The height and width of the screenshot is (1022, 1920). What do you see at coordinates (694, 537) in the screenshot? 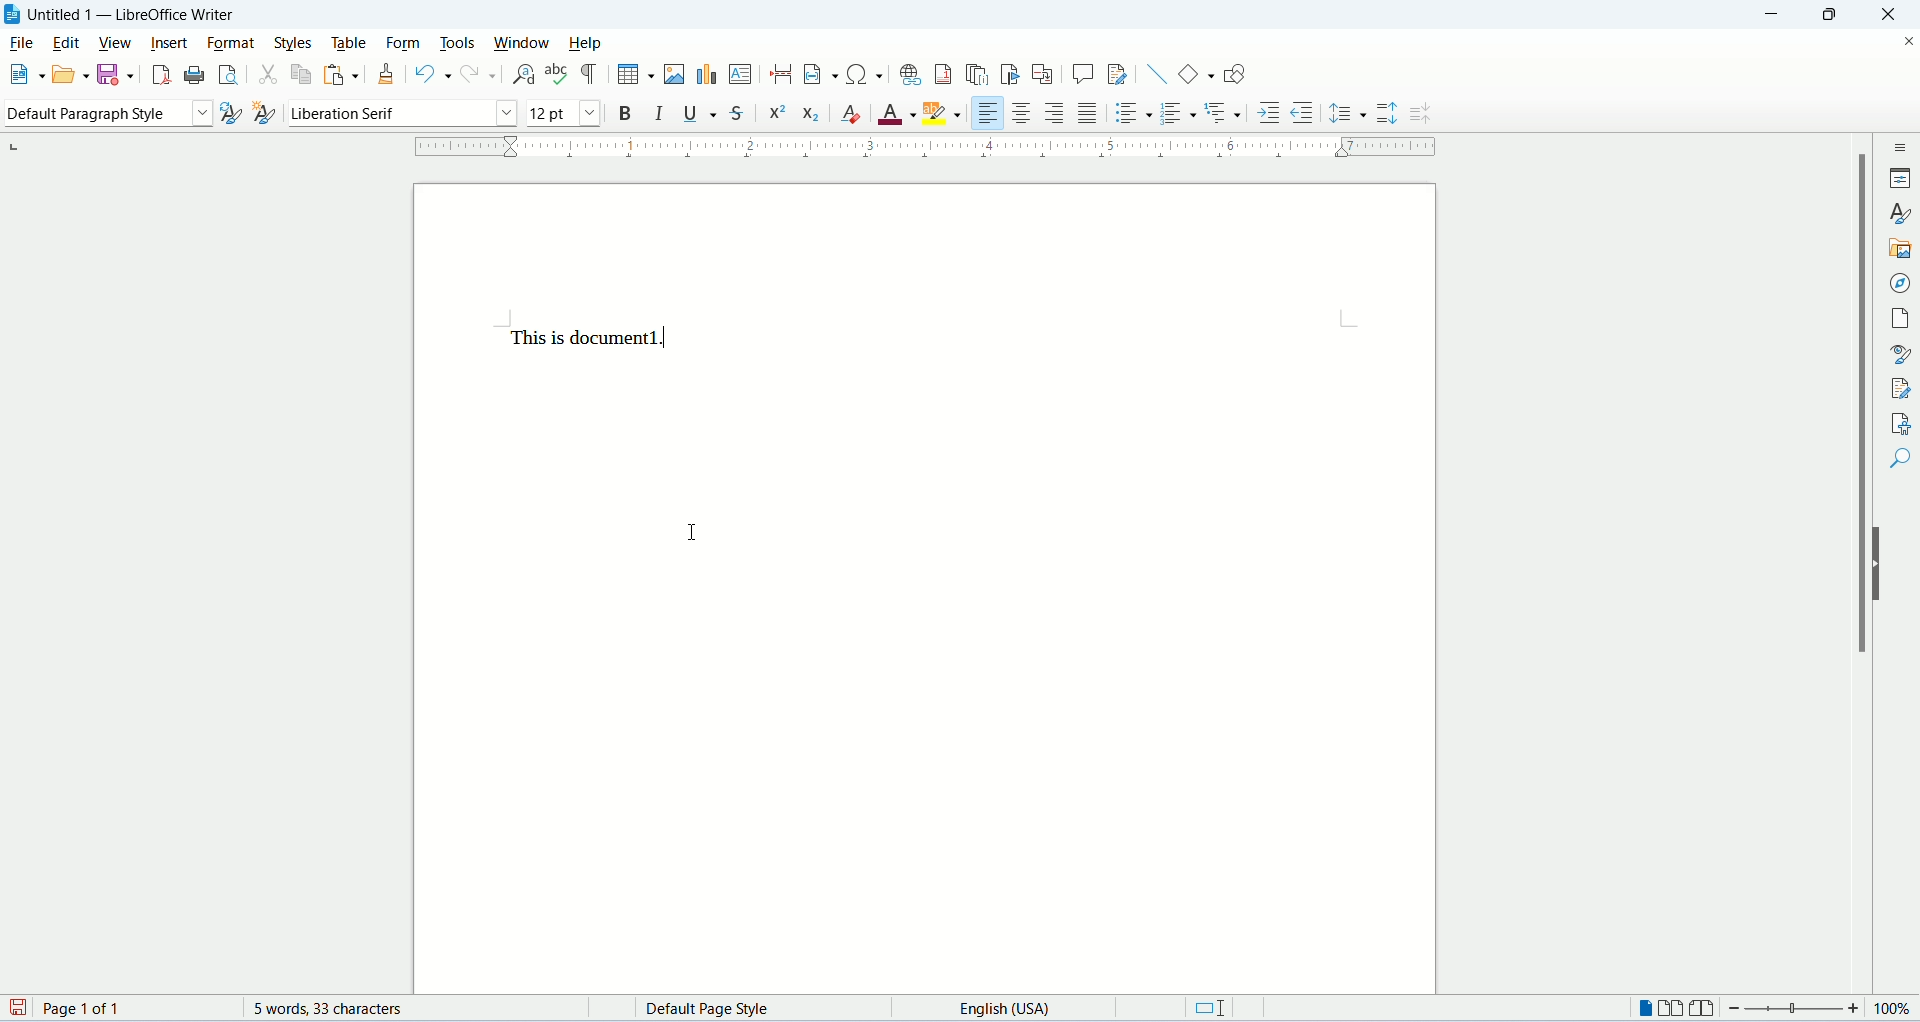
I see `cursor` at bounding box center [694, 537].